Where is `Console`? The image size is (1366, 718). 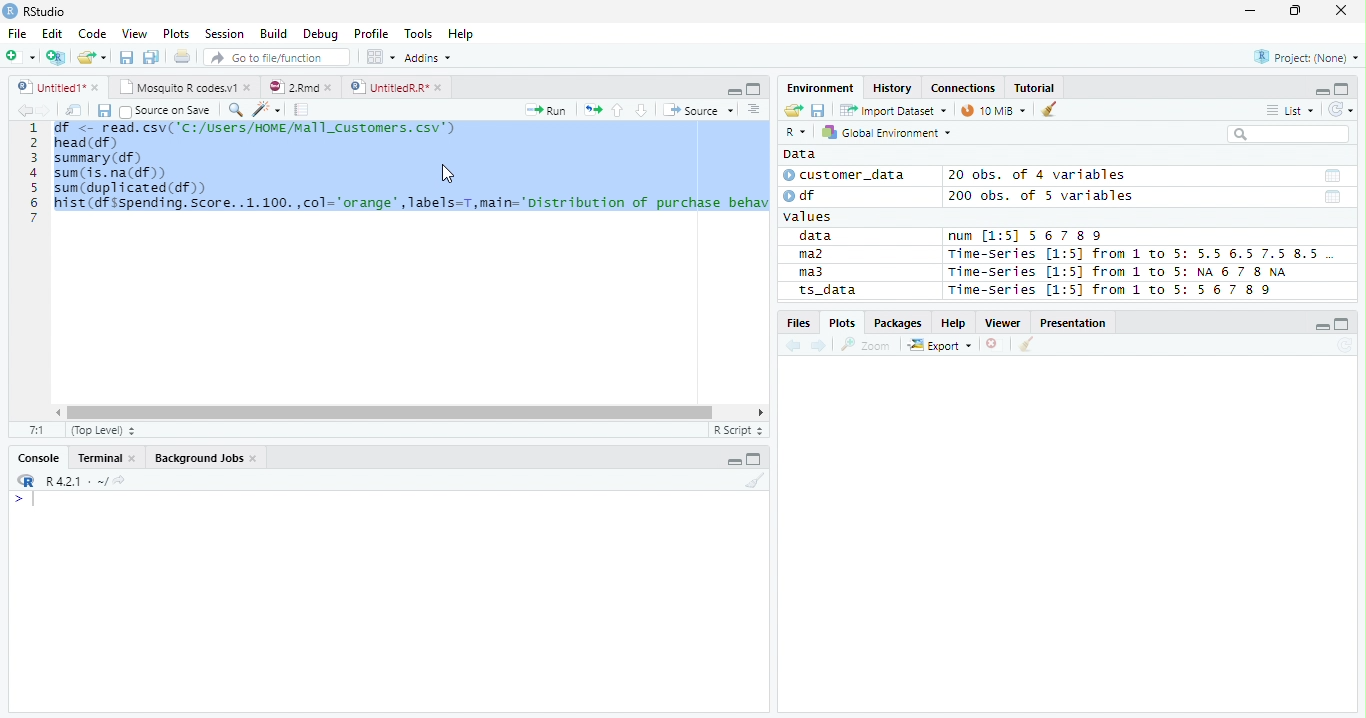 Console is located at coordinates (39, 456).